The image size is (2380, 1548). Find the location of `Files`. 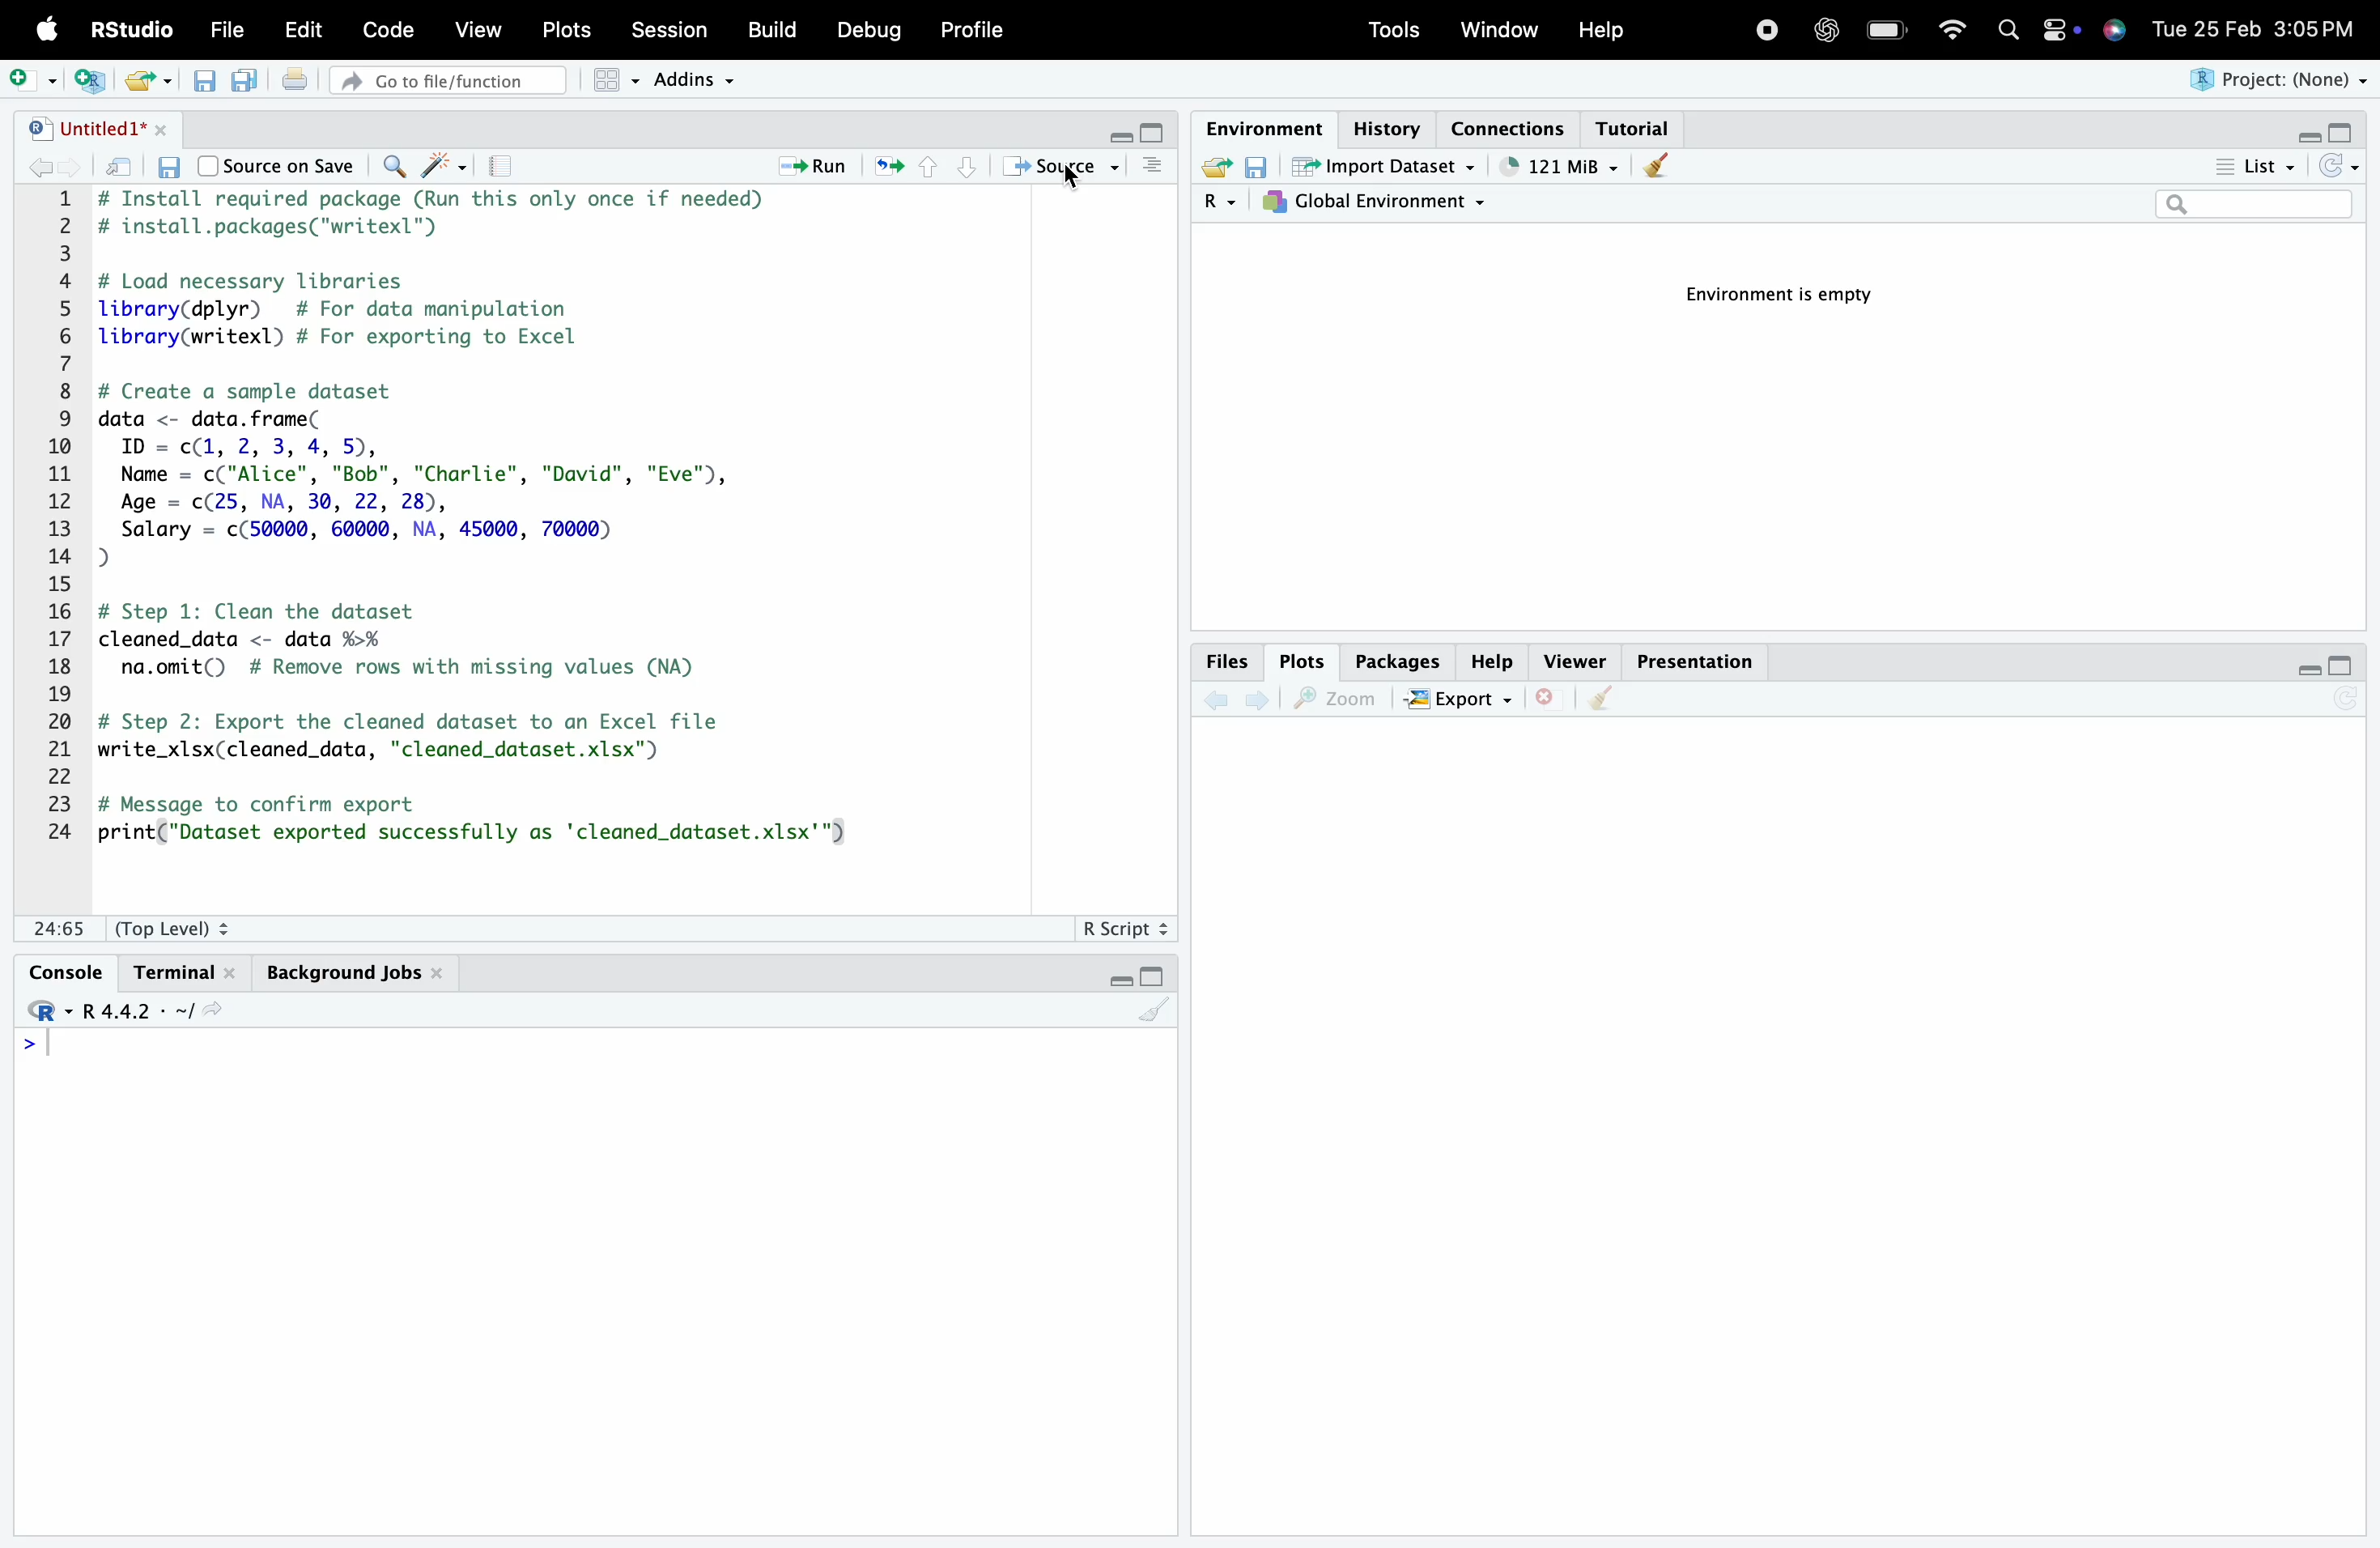

Files is located at coordinates (1228, 660).